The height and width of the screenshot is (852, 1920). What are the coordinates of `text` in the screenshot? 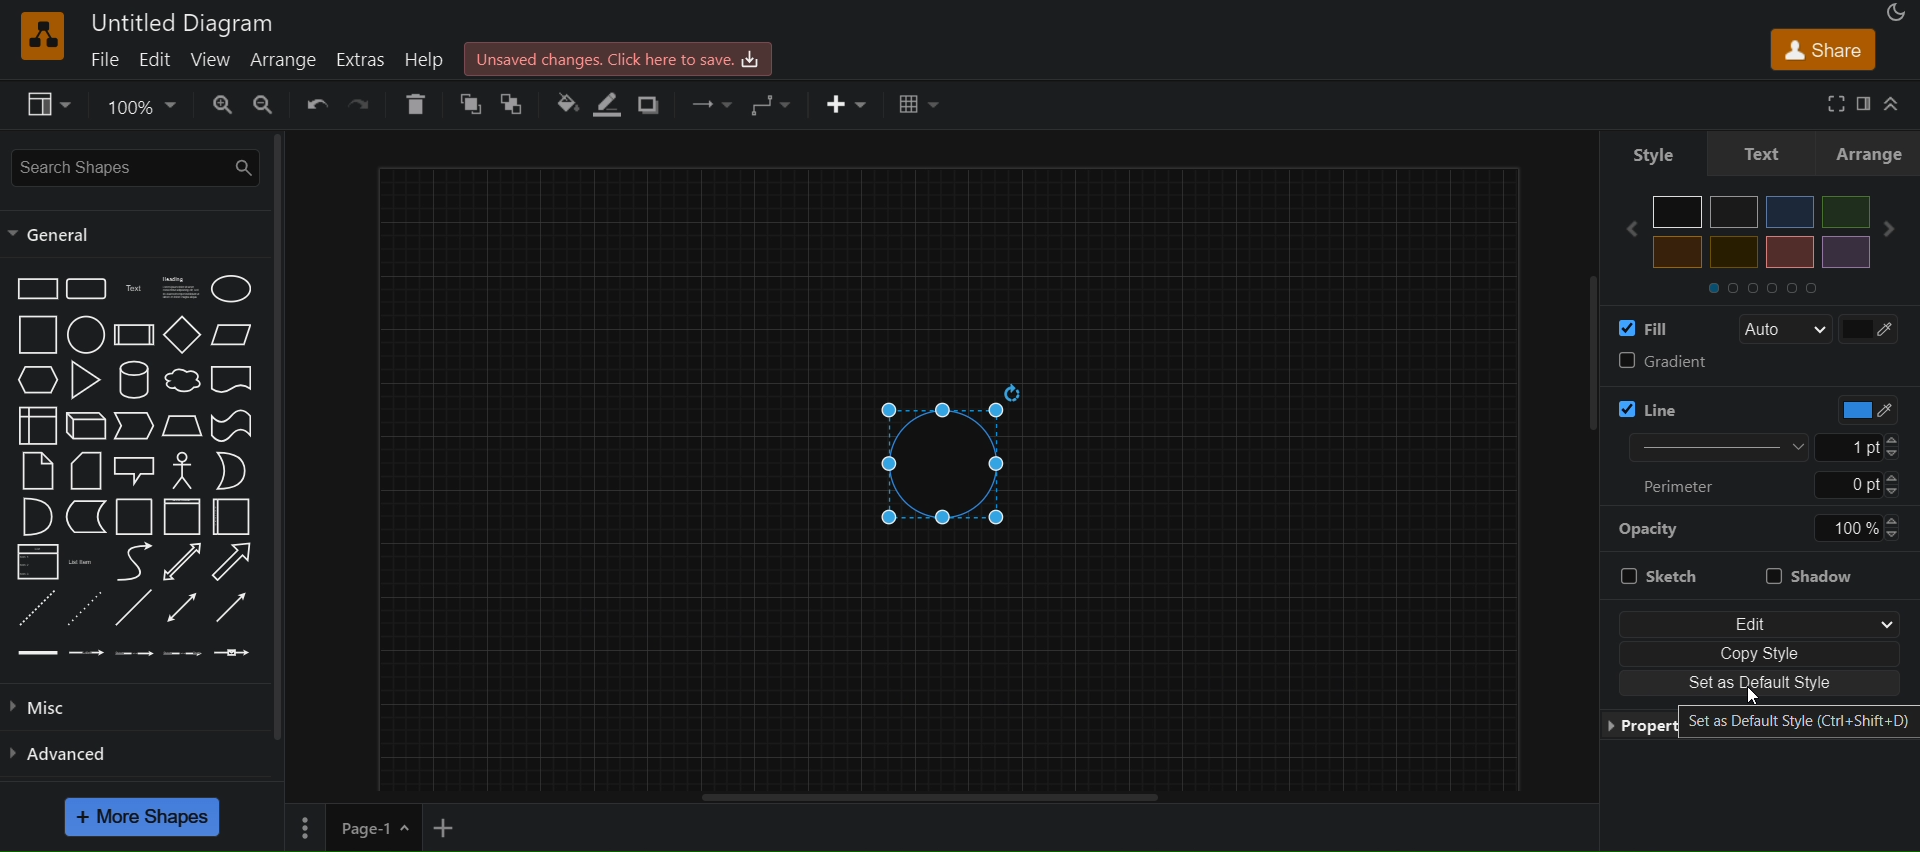 It's located at (1764, 152).